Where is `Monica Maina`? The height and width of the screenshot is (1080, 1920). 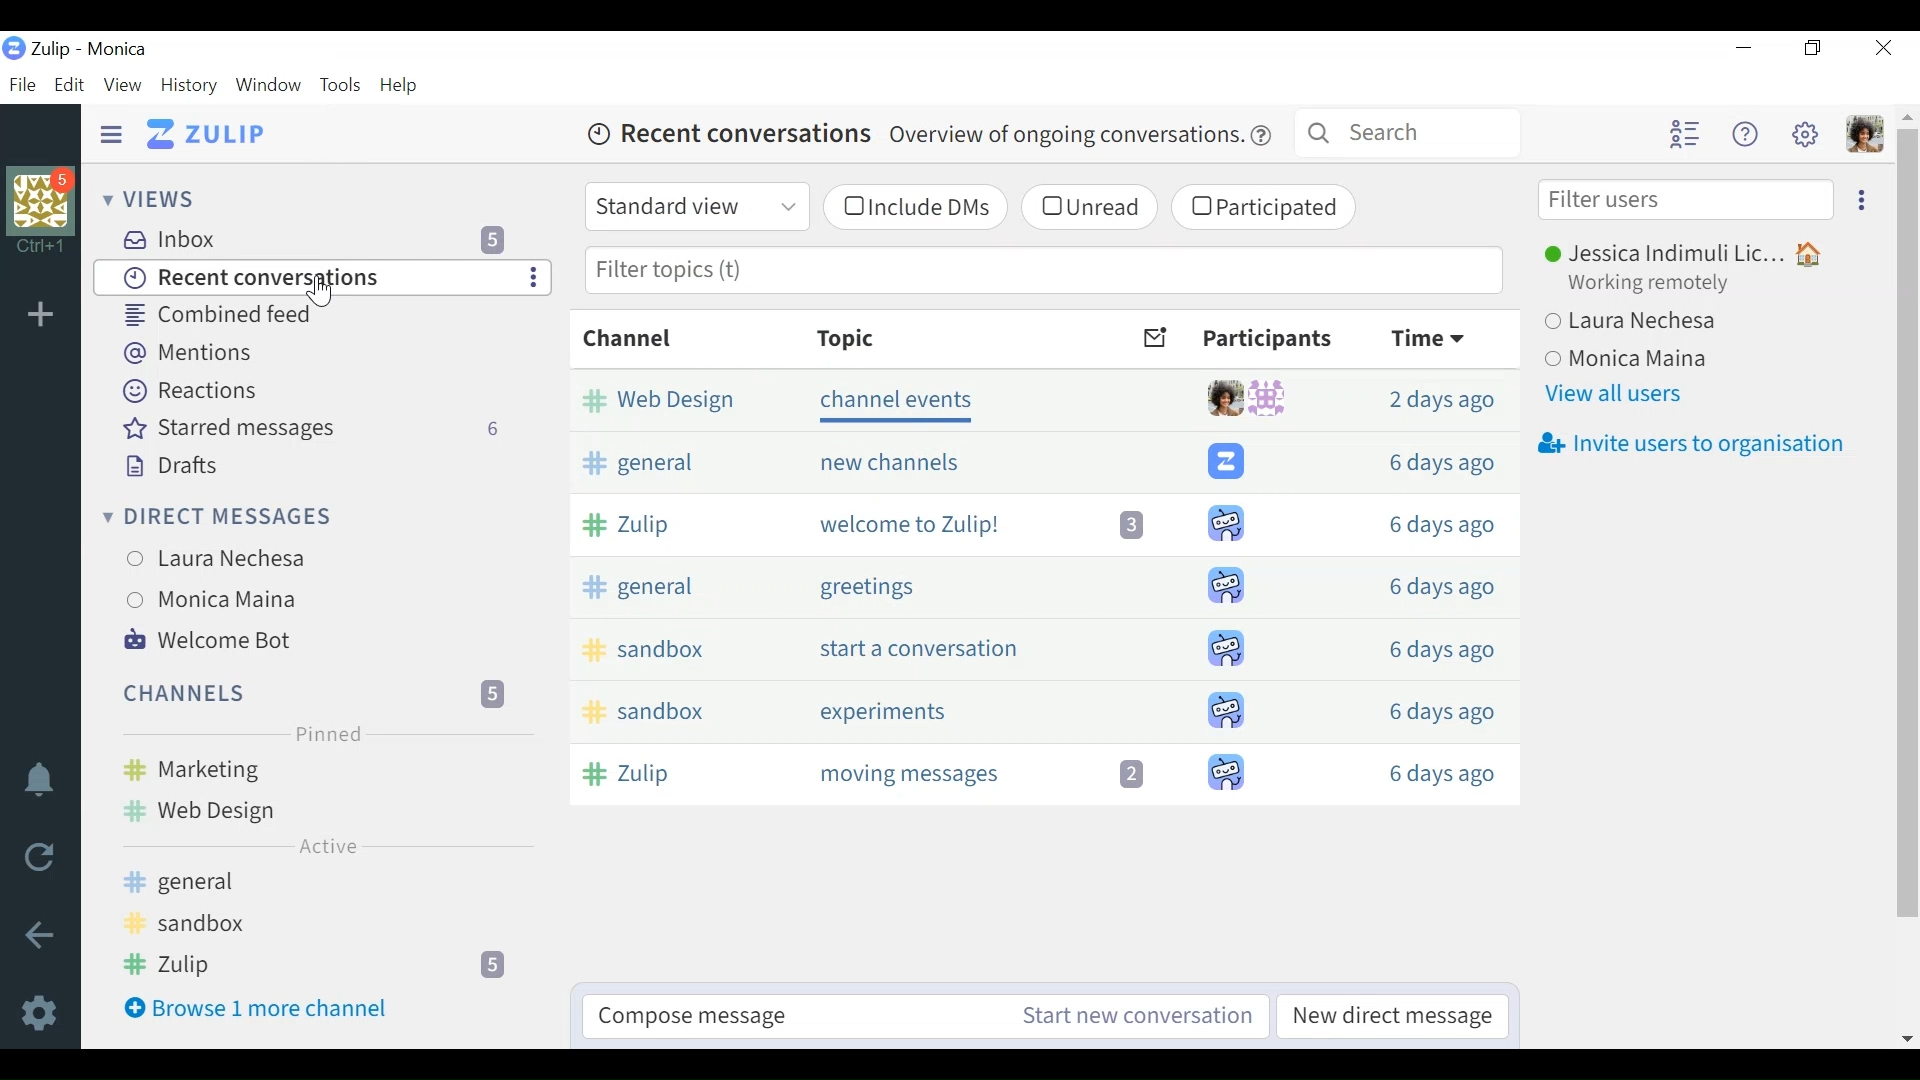 Monica Maina is located at coordinates (1675, 361).